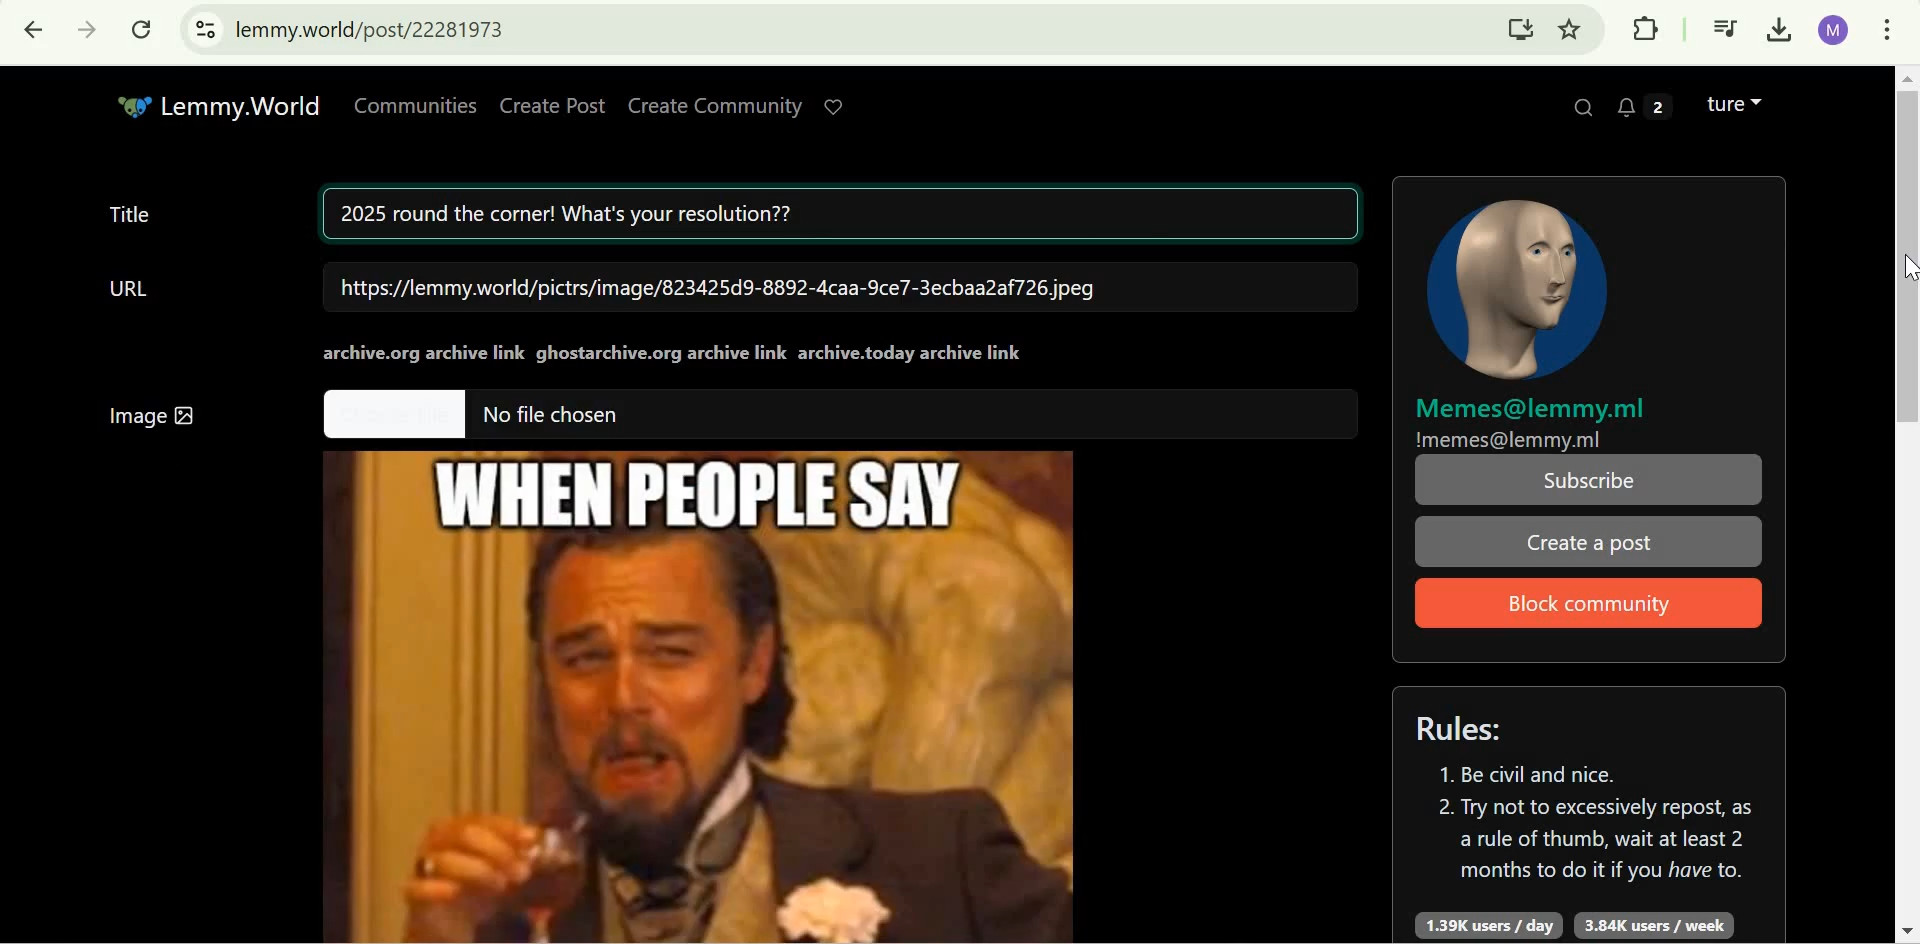 The image size is (1920, 944). I want to click on Communities, so click(415, 106).